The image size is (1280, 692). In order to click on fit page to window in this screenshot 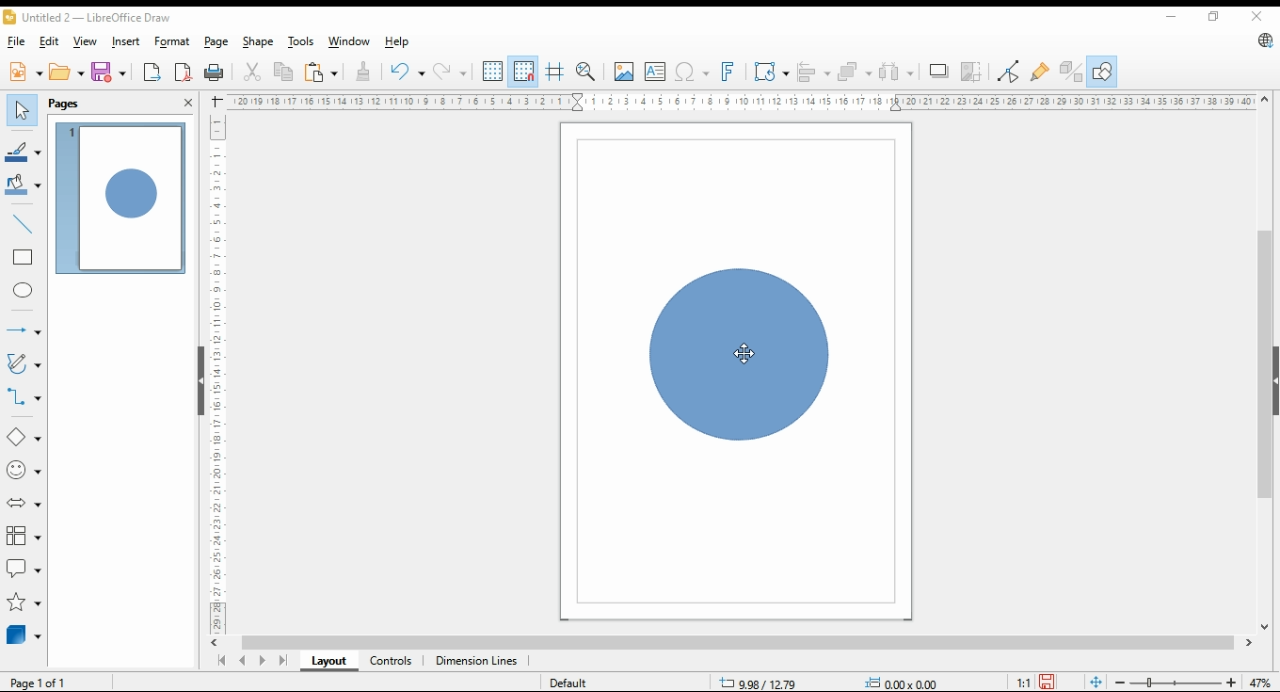, I will do `click(1095, 681)`.